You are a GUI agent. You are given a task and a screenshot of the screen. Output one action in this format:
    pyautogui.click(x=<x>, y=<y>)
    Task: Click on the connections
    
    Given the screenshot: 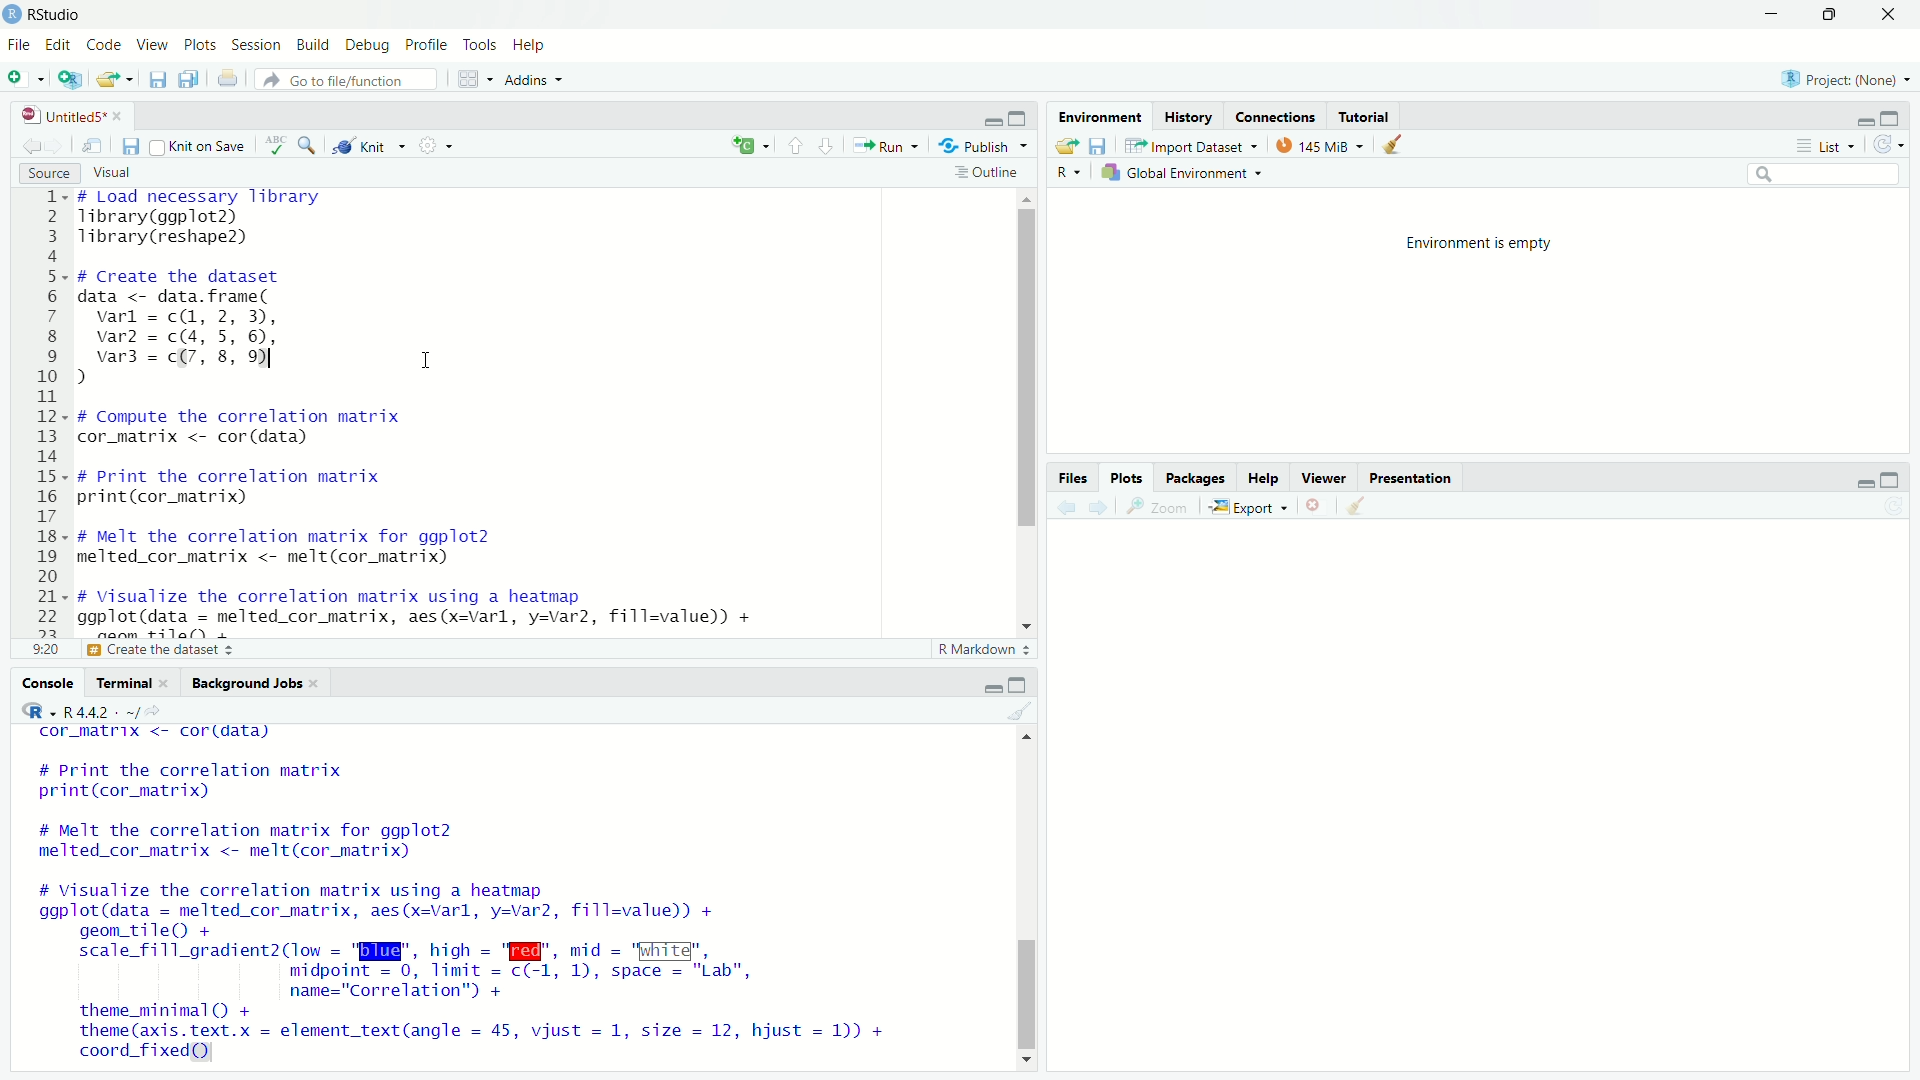 What is the action you would take?
    pyautogui.click(x=1278, y=116)
    